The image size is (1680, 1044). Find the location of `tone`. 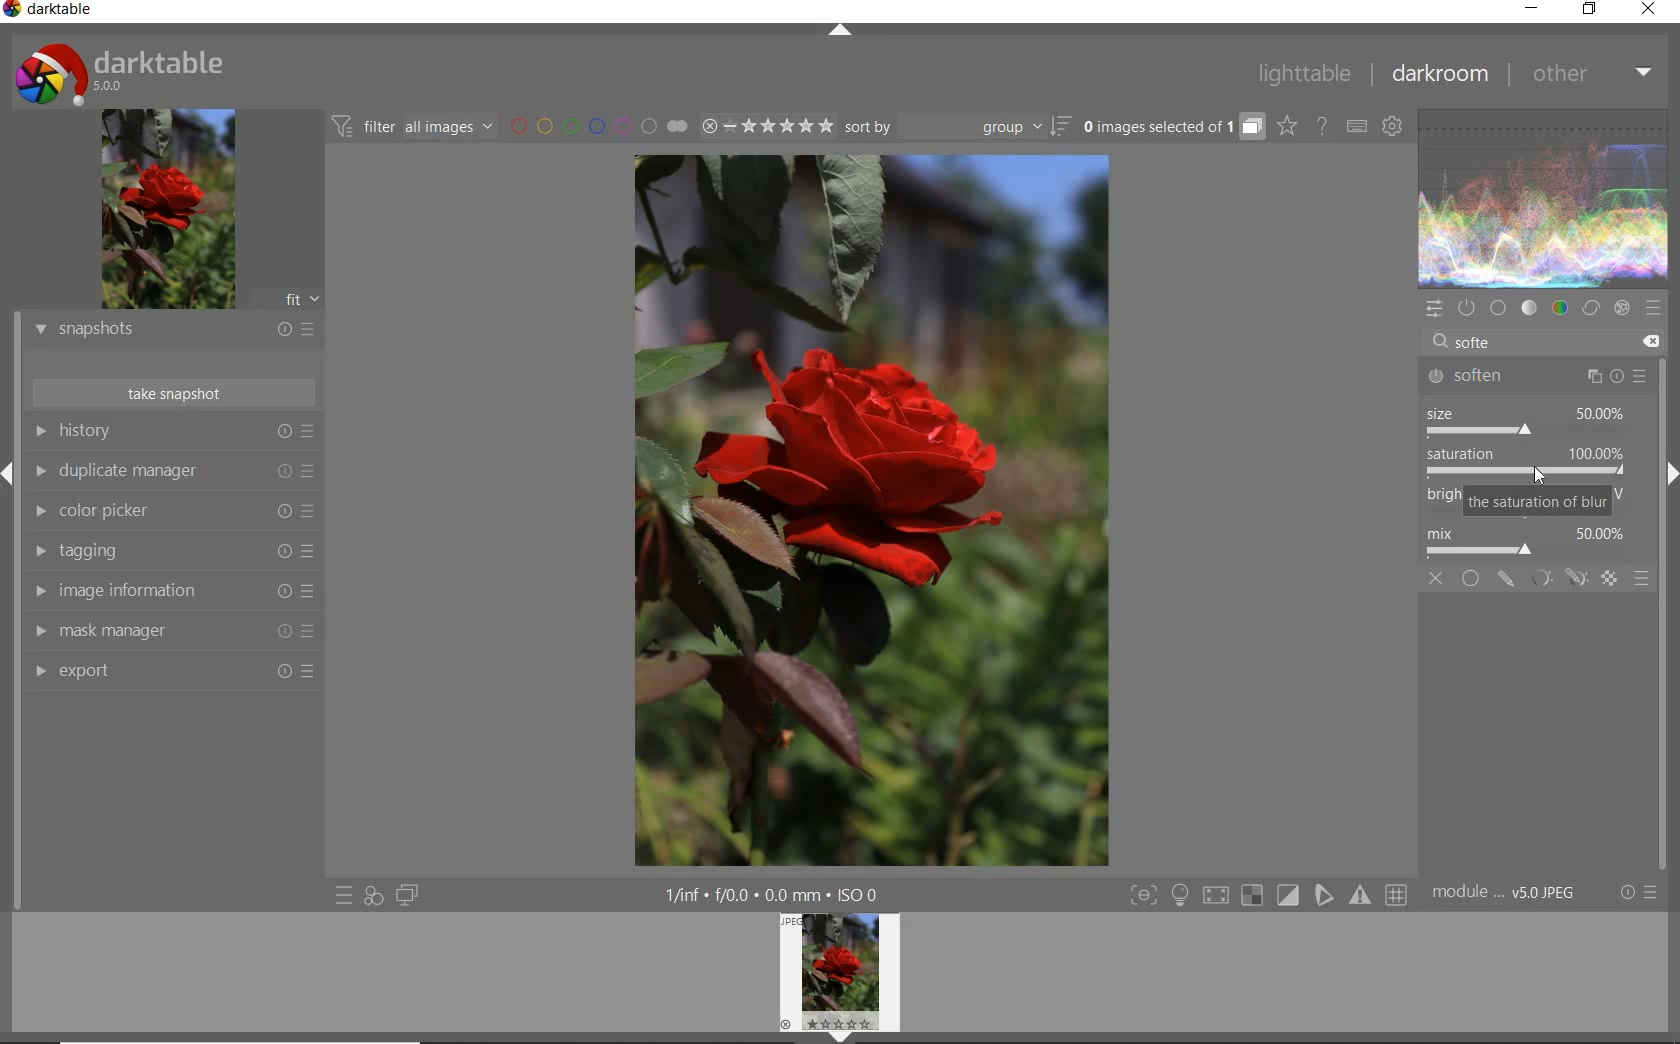

tone is located at coordinates (1529, 309).